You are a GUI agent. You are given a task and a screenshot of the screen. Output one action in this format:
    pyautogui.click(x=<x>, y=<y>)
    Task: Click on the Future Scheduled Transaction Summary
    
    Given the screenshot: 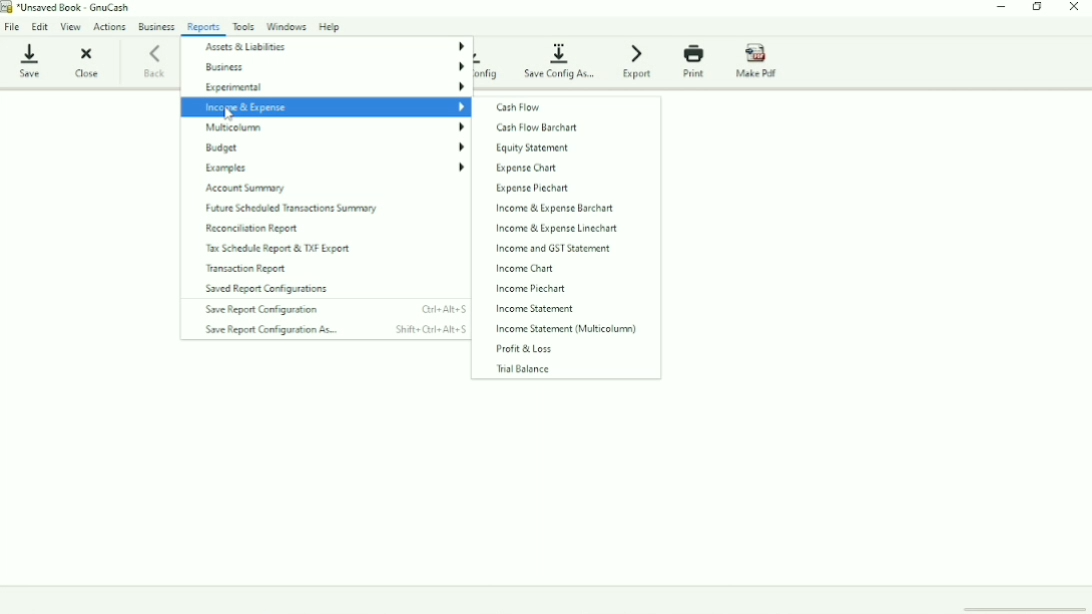 What is the action you would take?
    pyautogui.click(x=292, y=209)
    